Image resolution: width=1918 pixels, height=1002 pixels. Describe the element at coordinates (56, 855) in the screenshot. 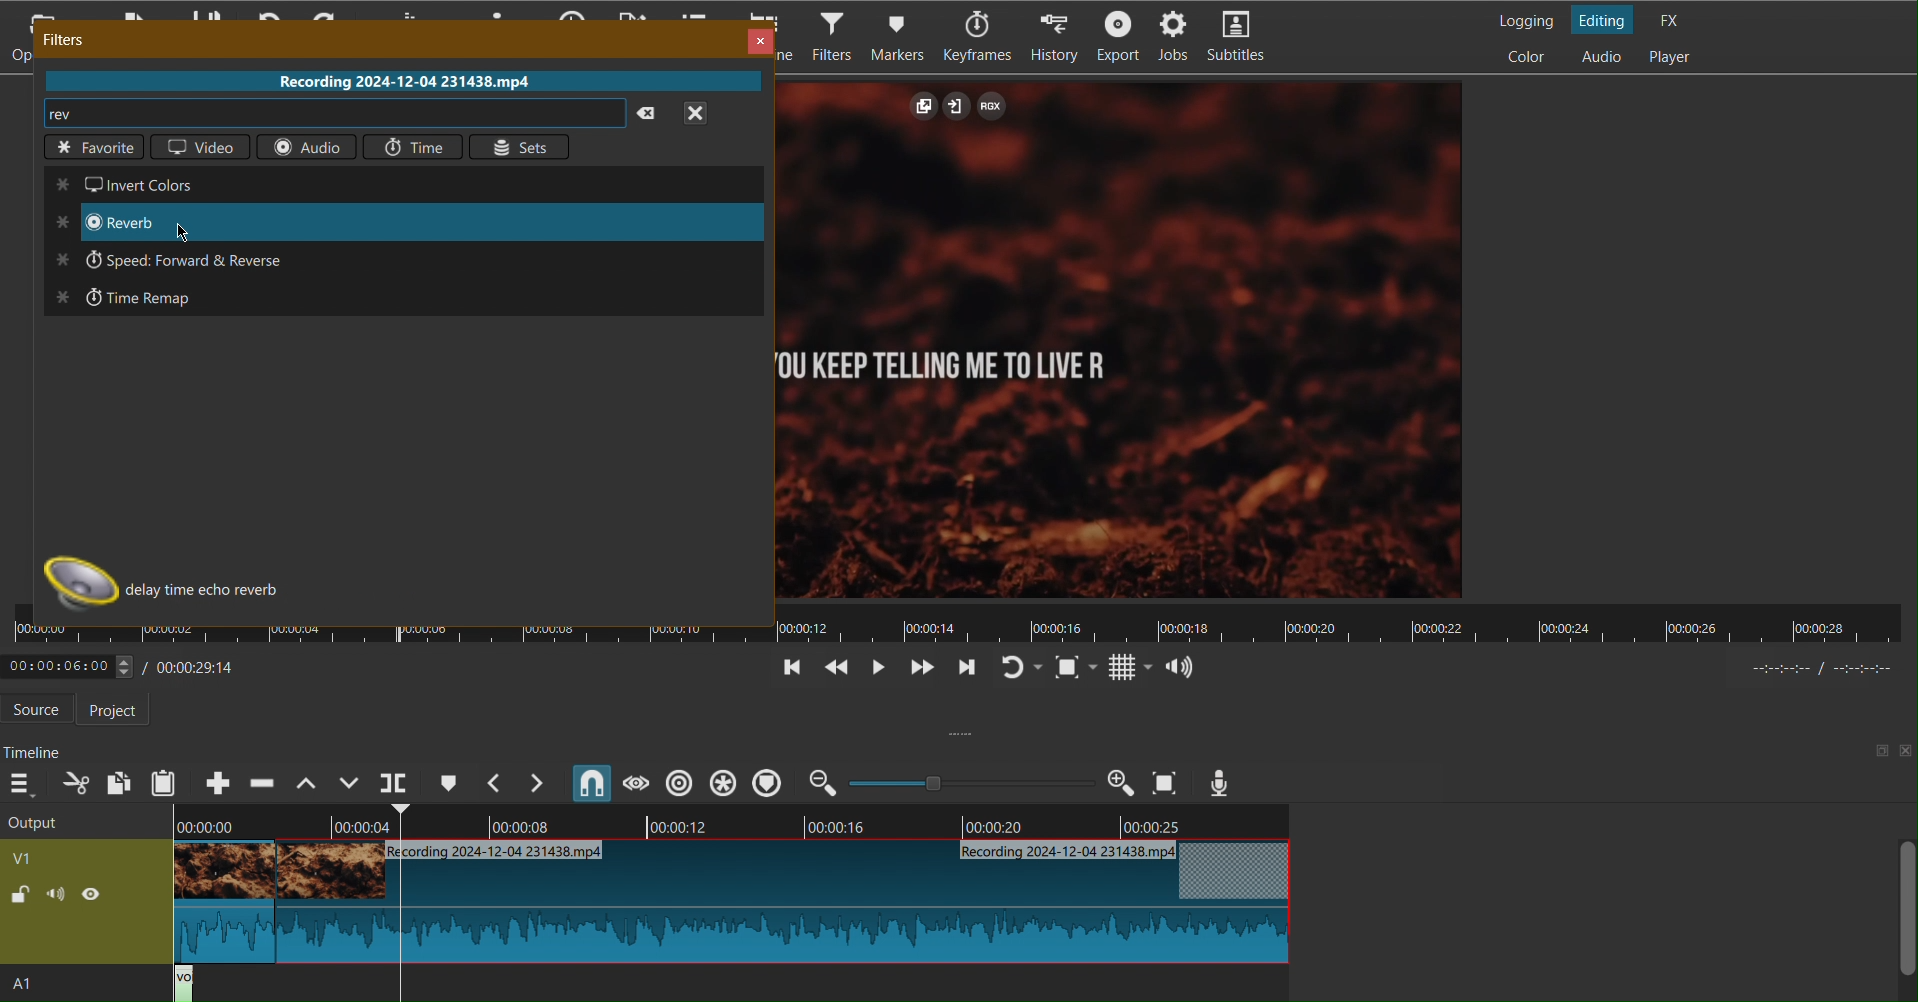

I see `V1` at that location.